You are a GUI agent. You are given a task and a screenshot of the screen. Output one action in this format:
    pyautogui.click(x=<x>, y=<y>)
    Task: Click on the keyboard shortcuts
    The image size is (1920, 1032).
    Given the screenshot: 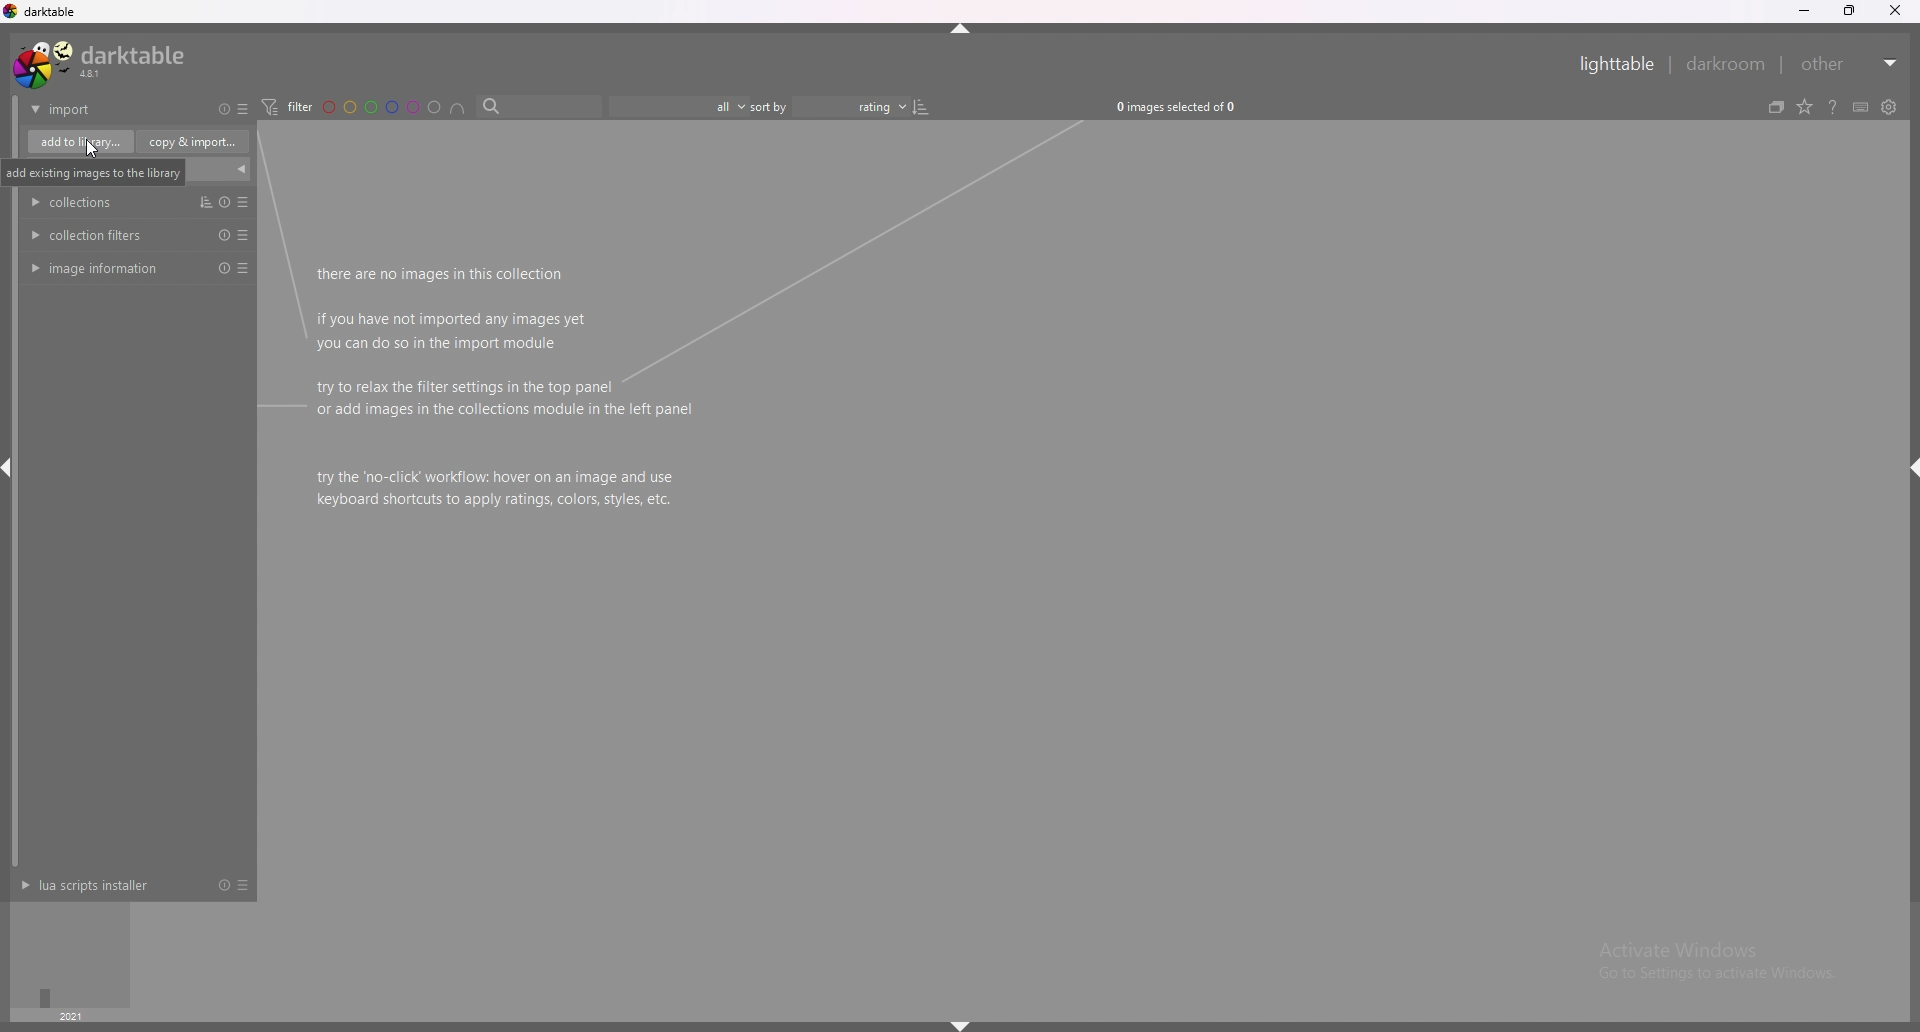 What is the action you would take?
    pyautogui.click(x=1861, y=108)
    